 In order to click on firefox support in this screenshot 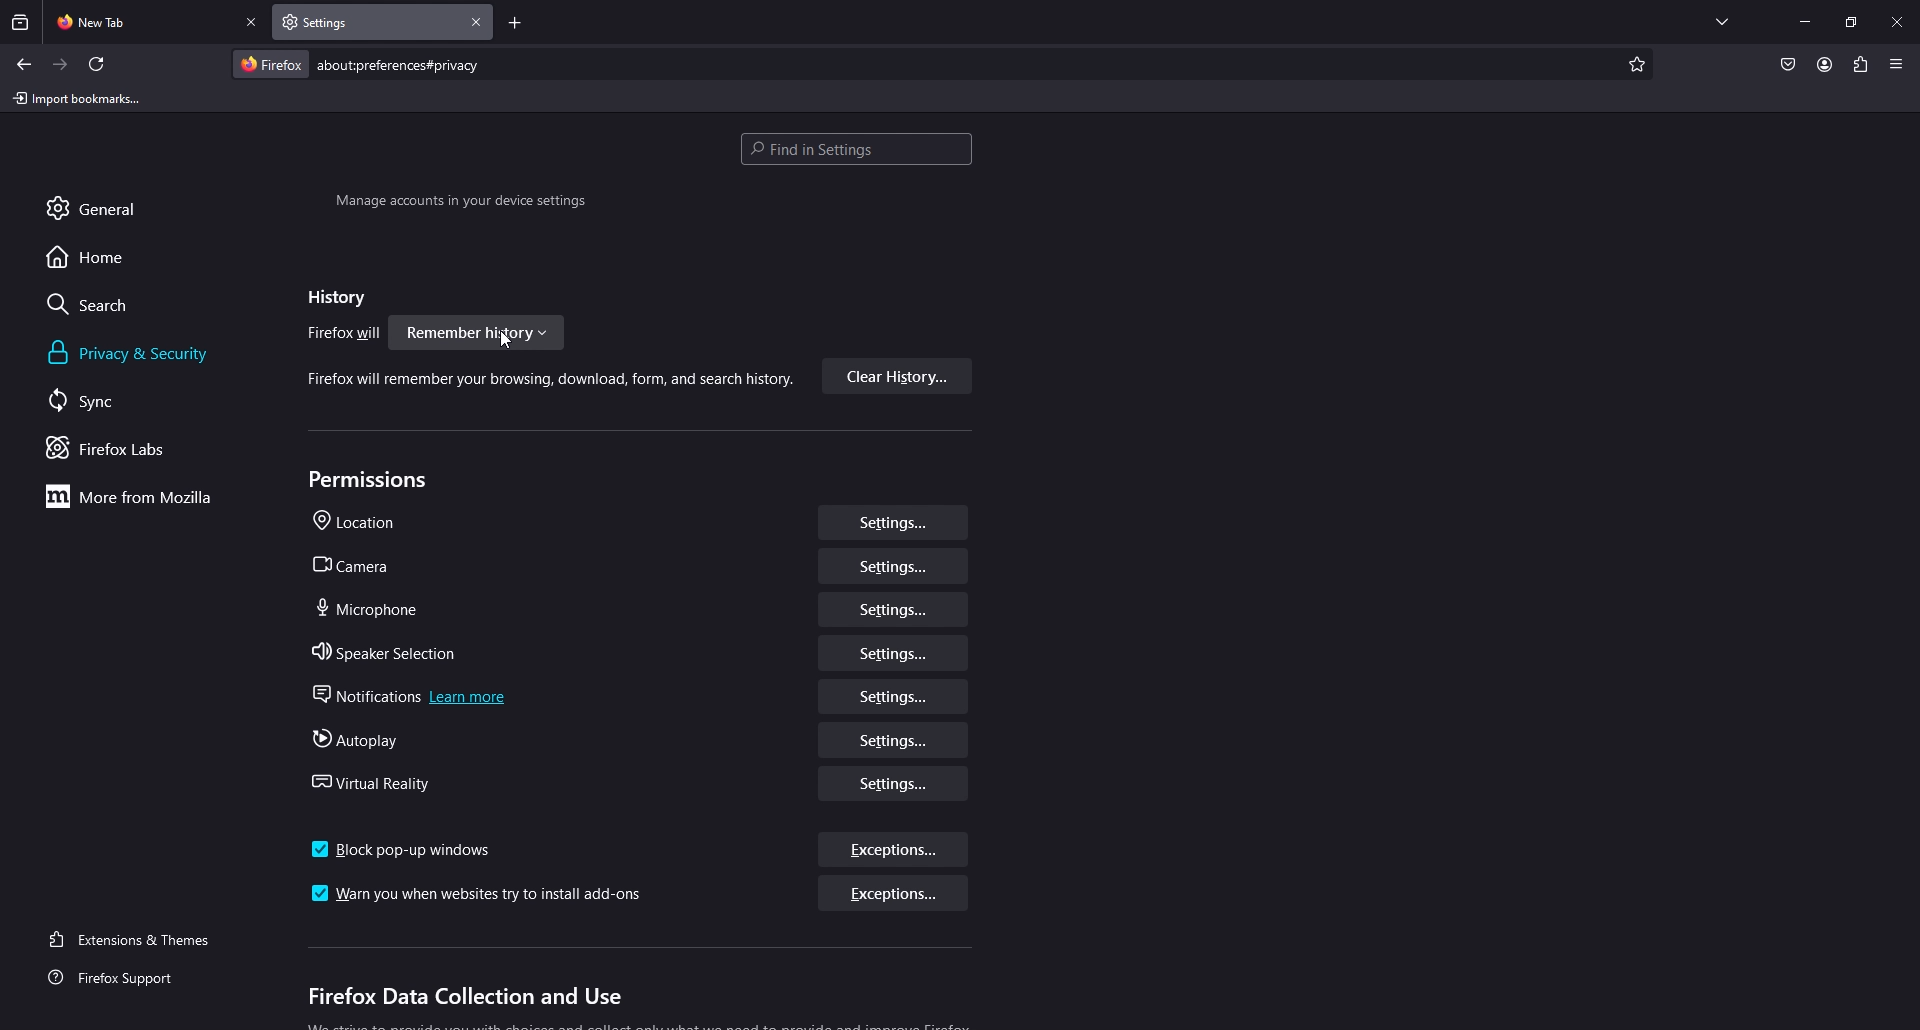, I will do `click(129, 979)`.